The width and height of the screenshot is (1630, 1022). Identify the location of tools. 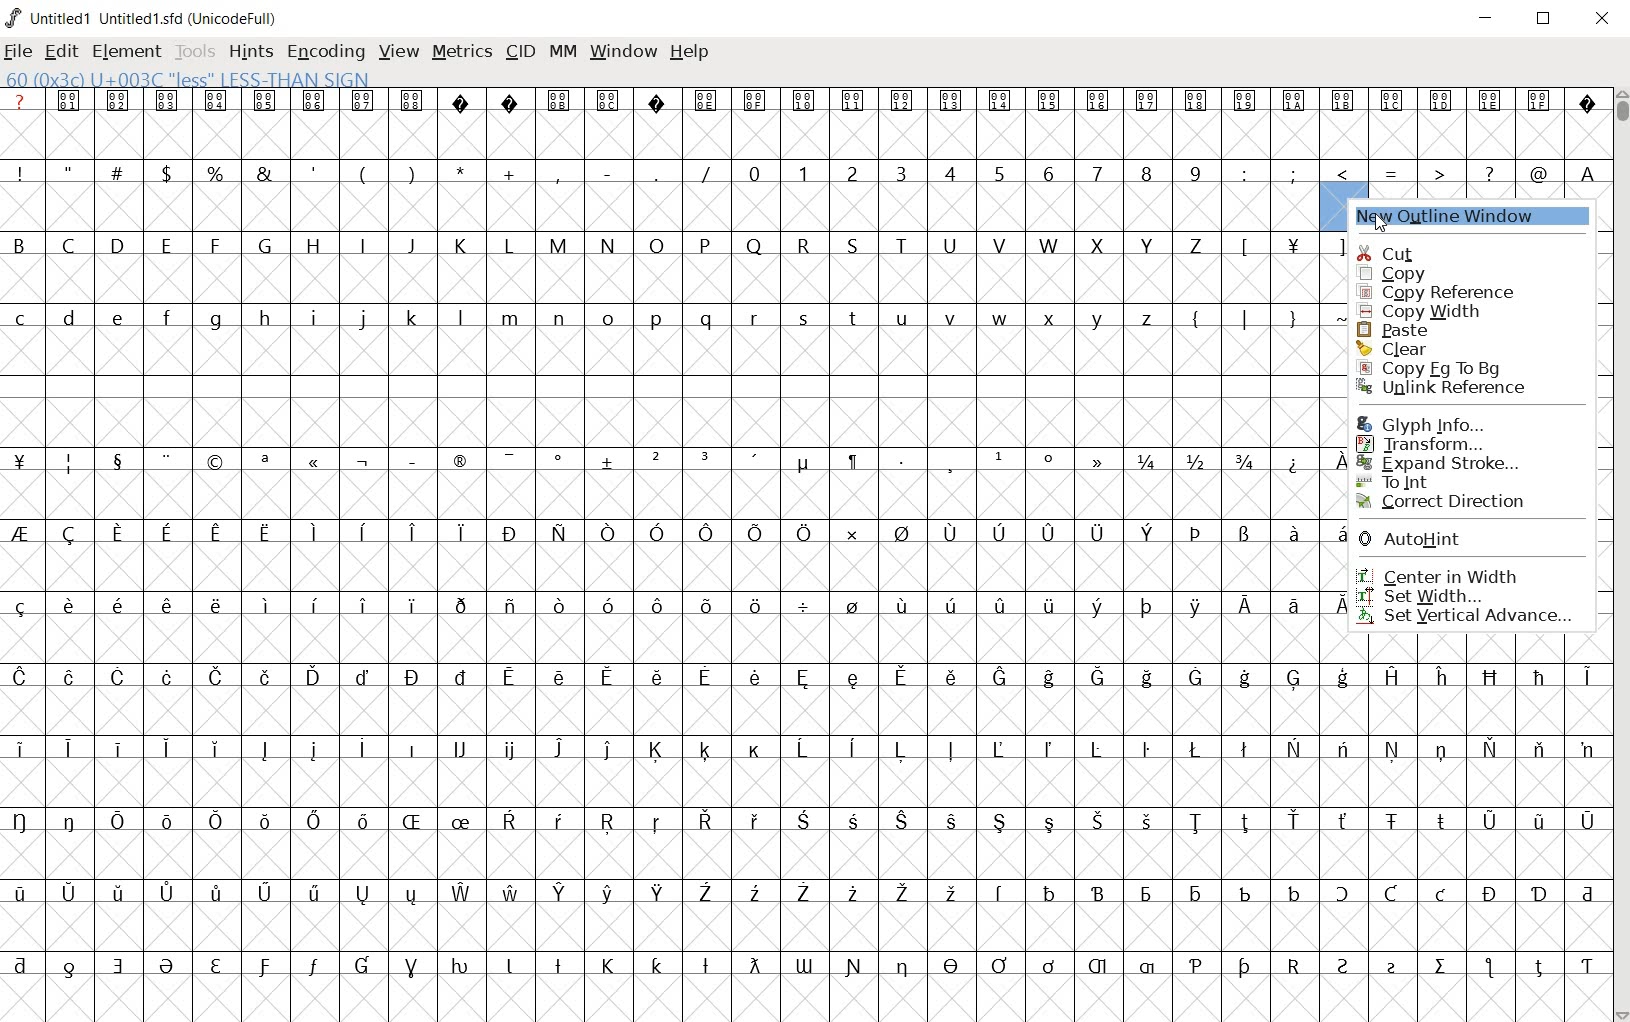
(195, 50).